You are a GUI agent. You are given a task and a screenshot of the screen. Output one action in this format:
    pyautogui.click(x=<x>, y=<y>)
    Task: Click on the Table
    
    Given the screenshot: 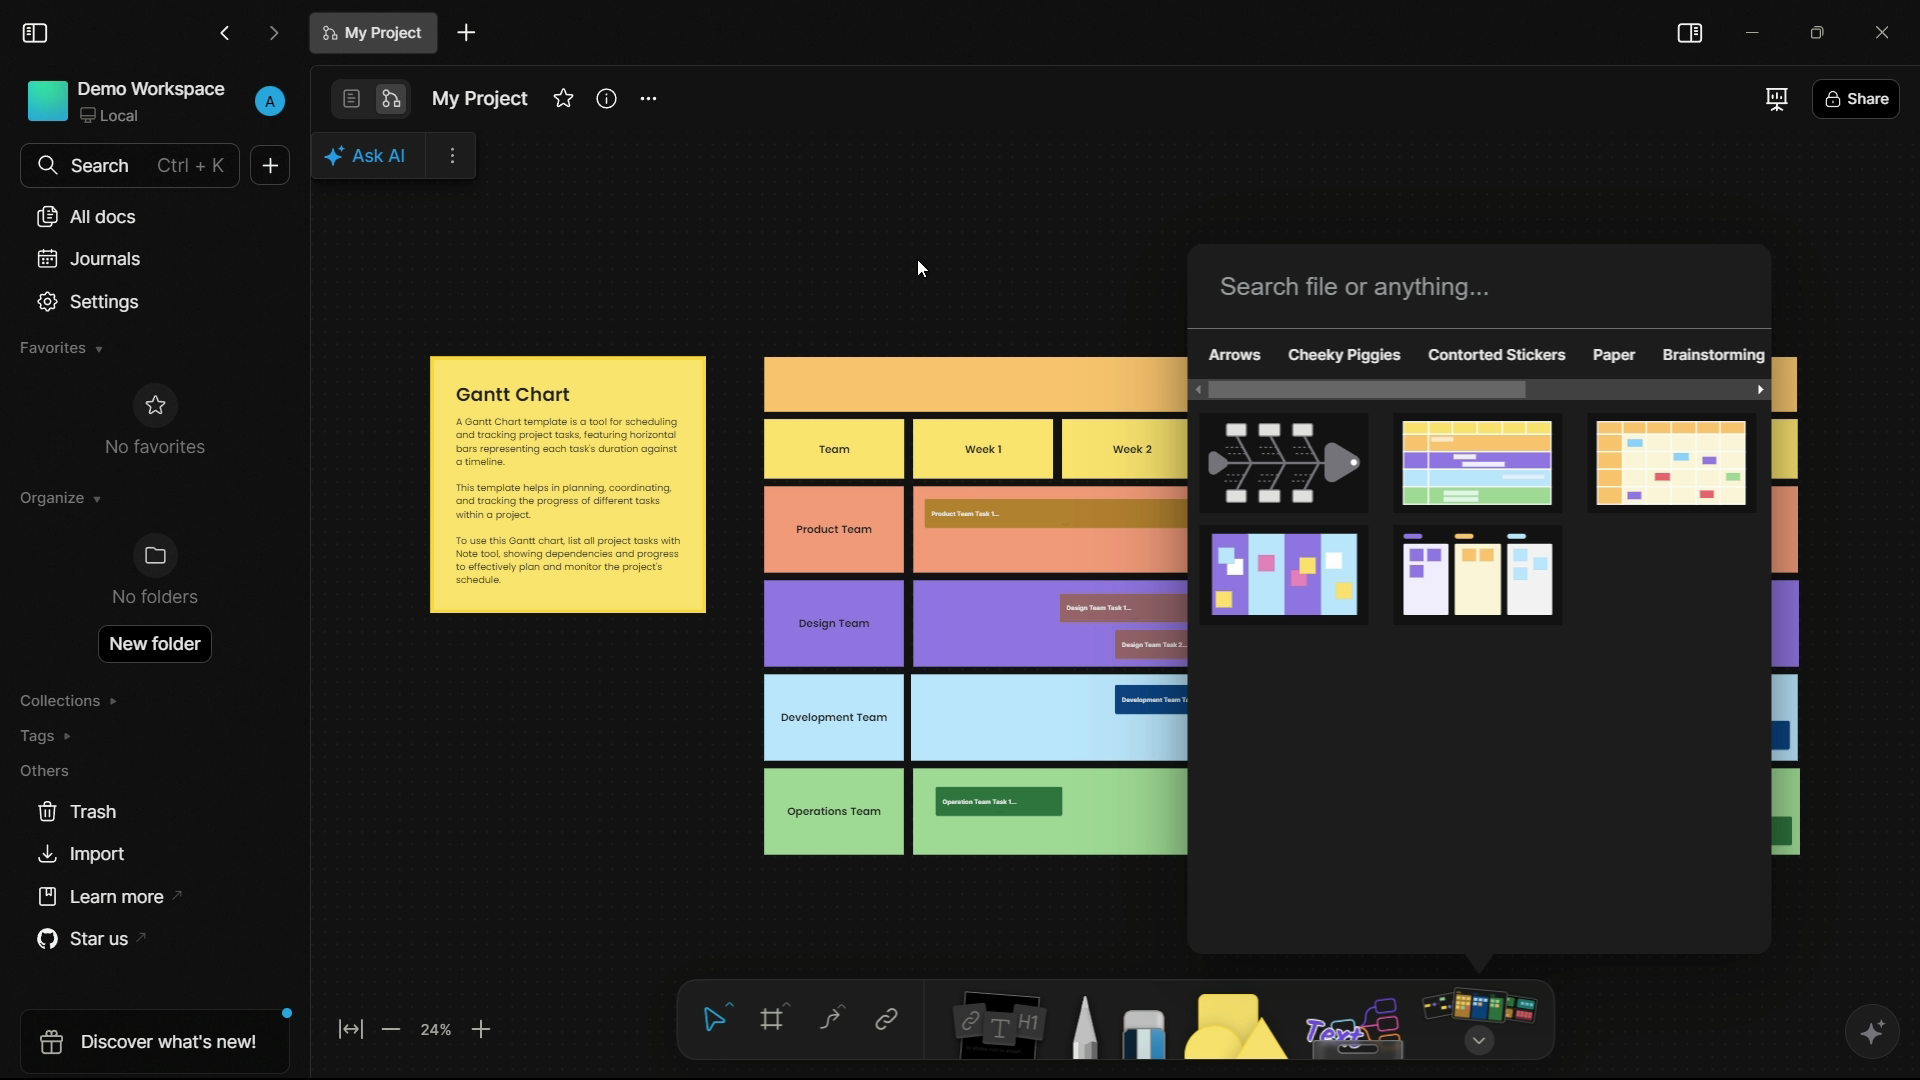 What is the action you would take?
    pyautogui.click(x=971, y=604)
    